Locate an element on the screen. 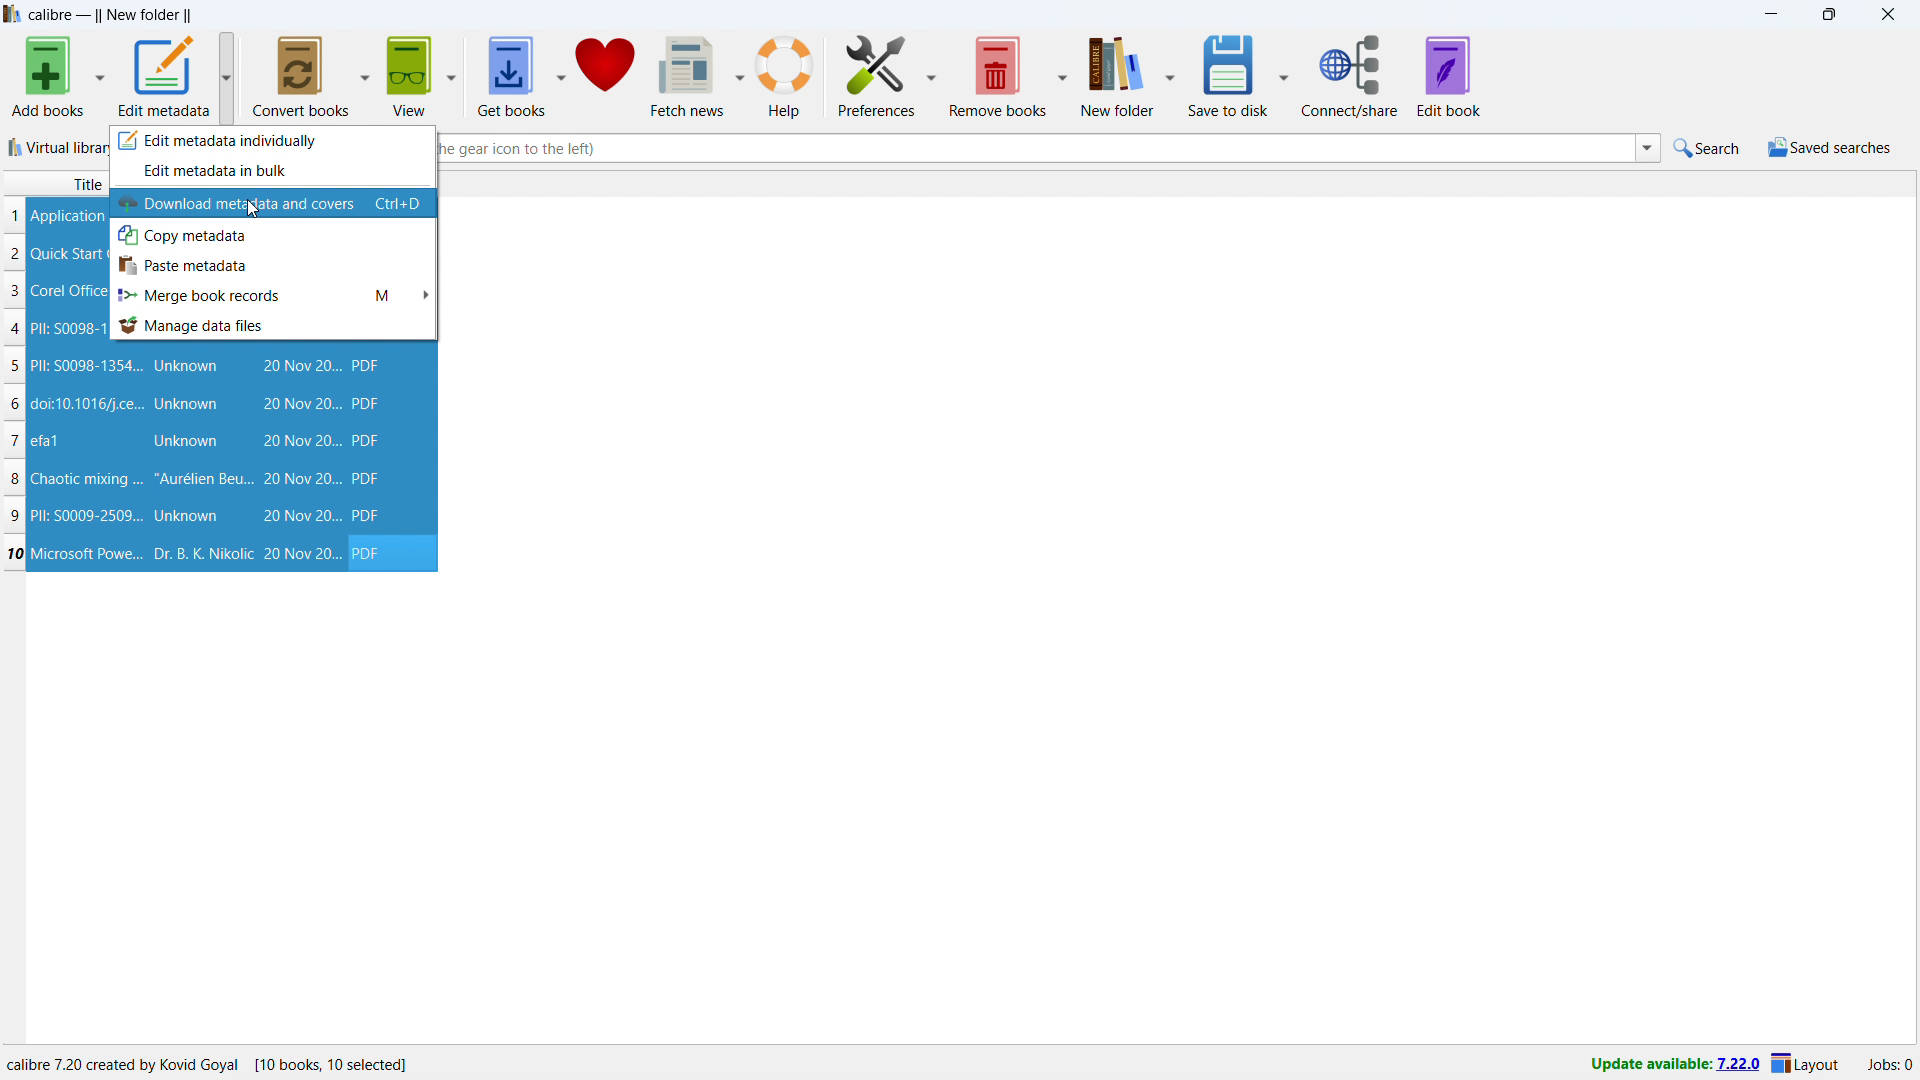 The image size is (1920, 1080). 20 Nov 20... is located at coordinates (300, 516).